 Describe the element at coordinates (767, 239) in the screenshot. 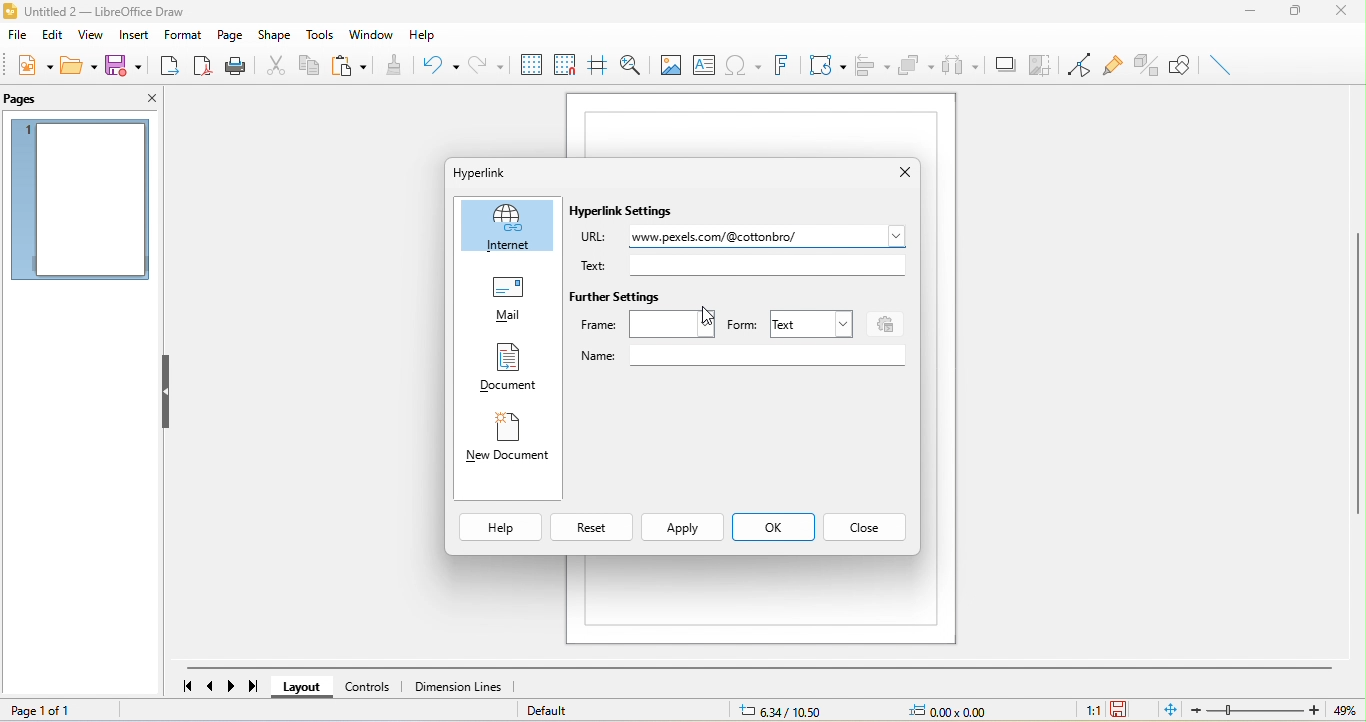

I see `external link` at that location.